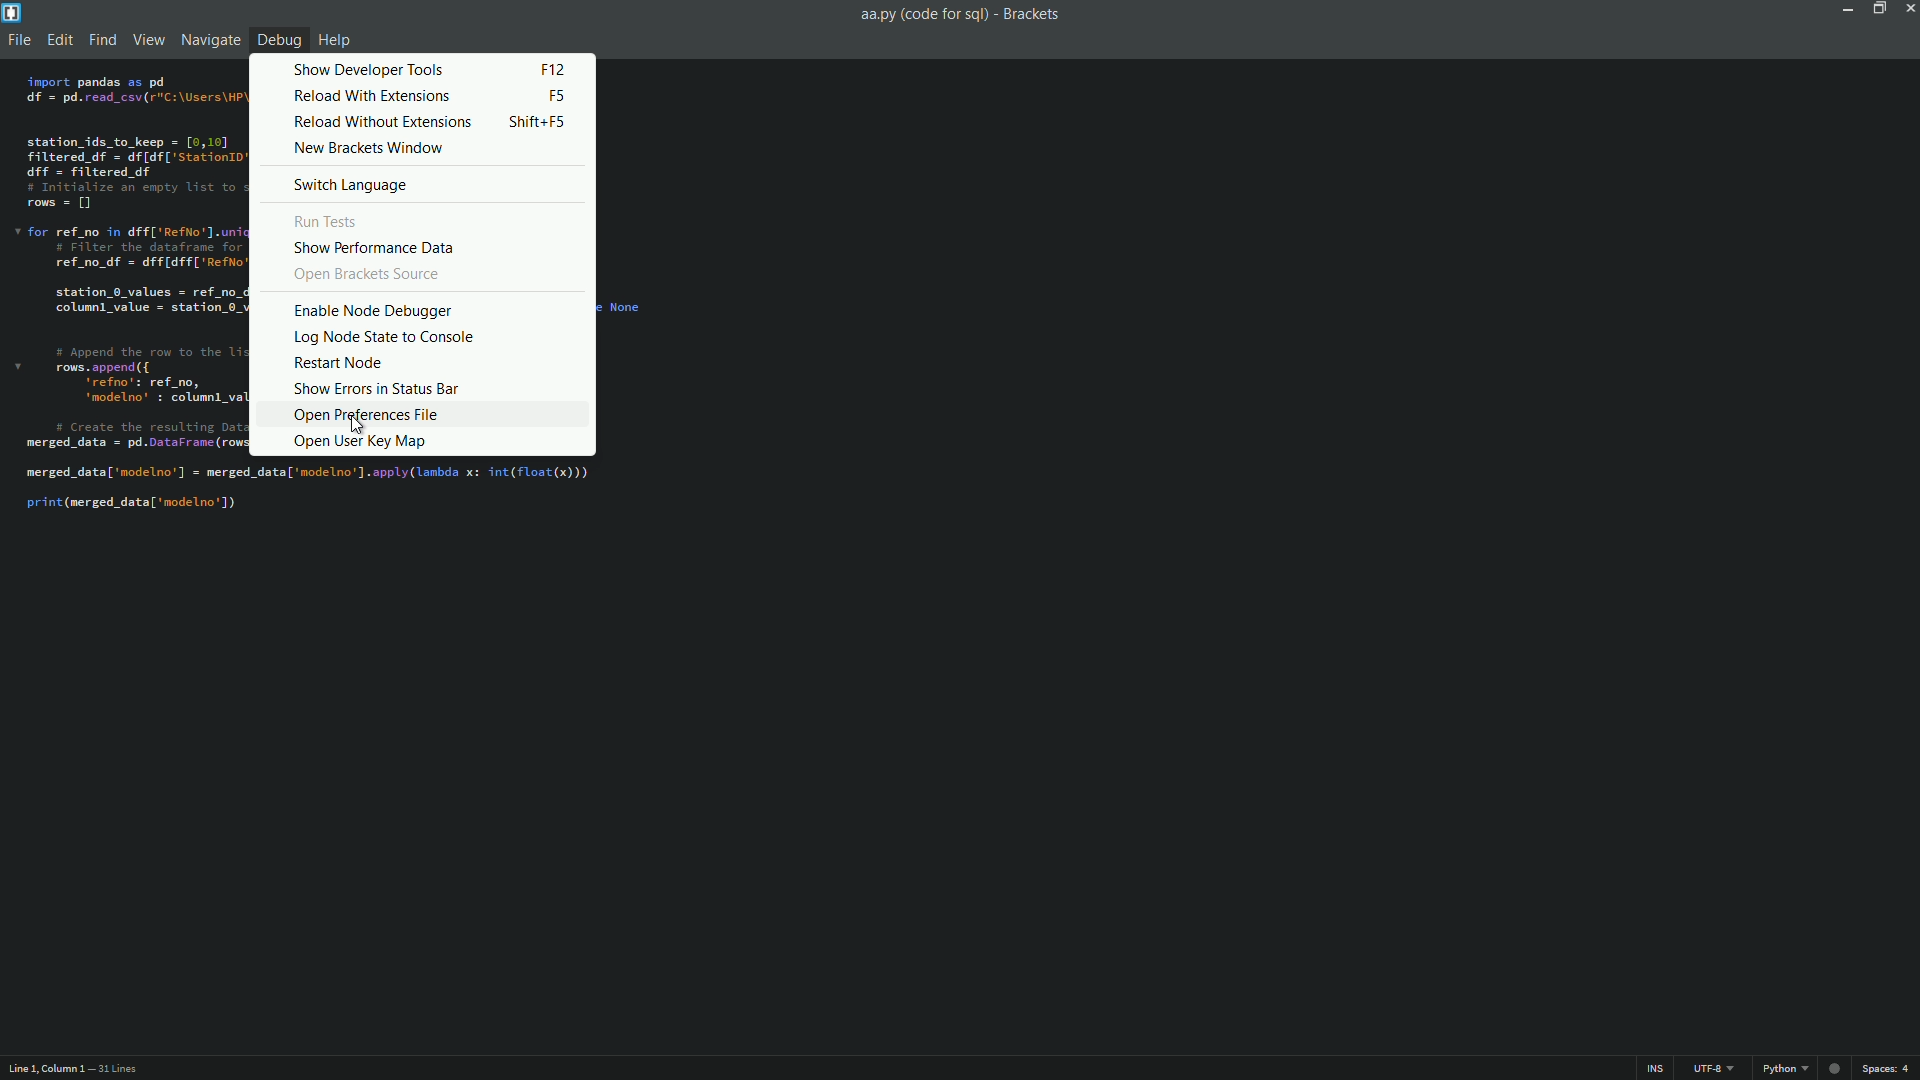 This screenshot has width=1920, height=1080. I want to click on record, so click(1837, 1068).